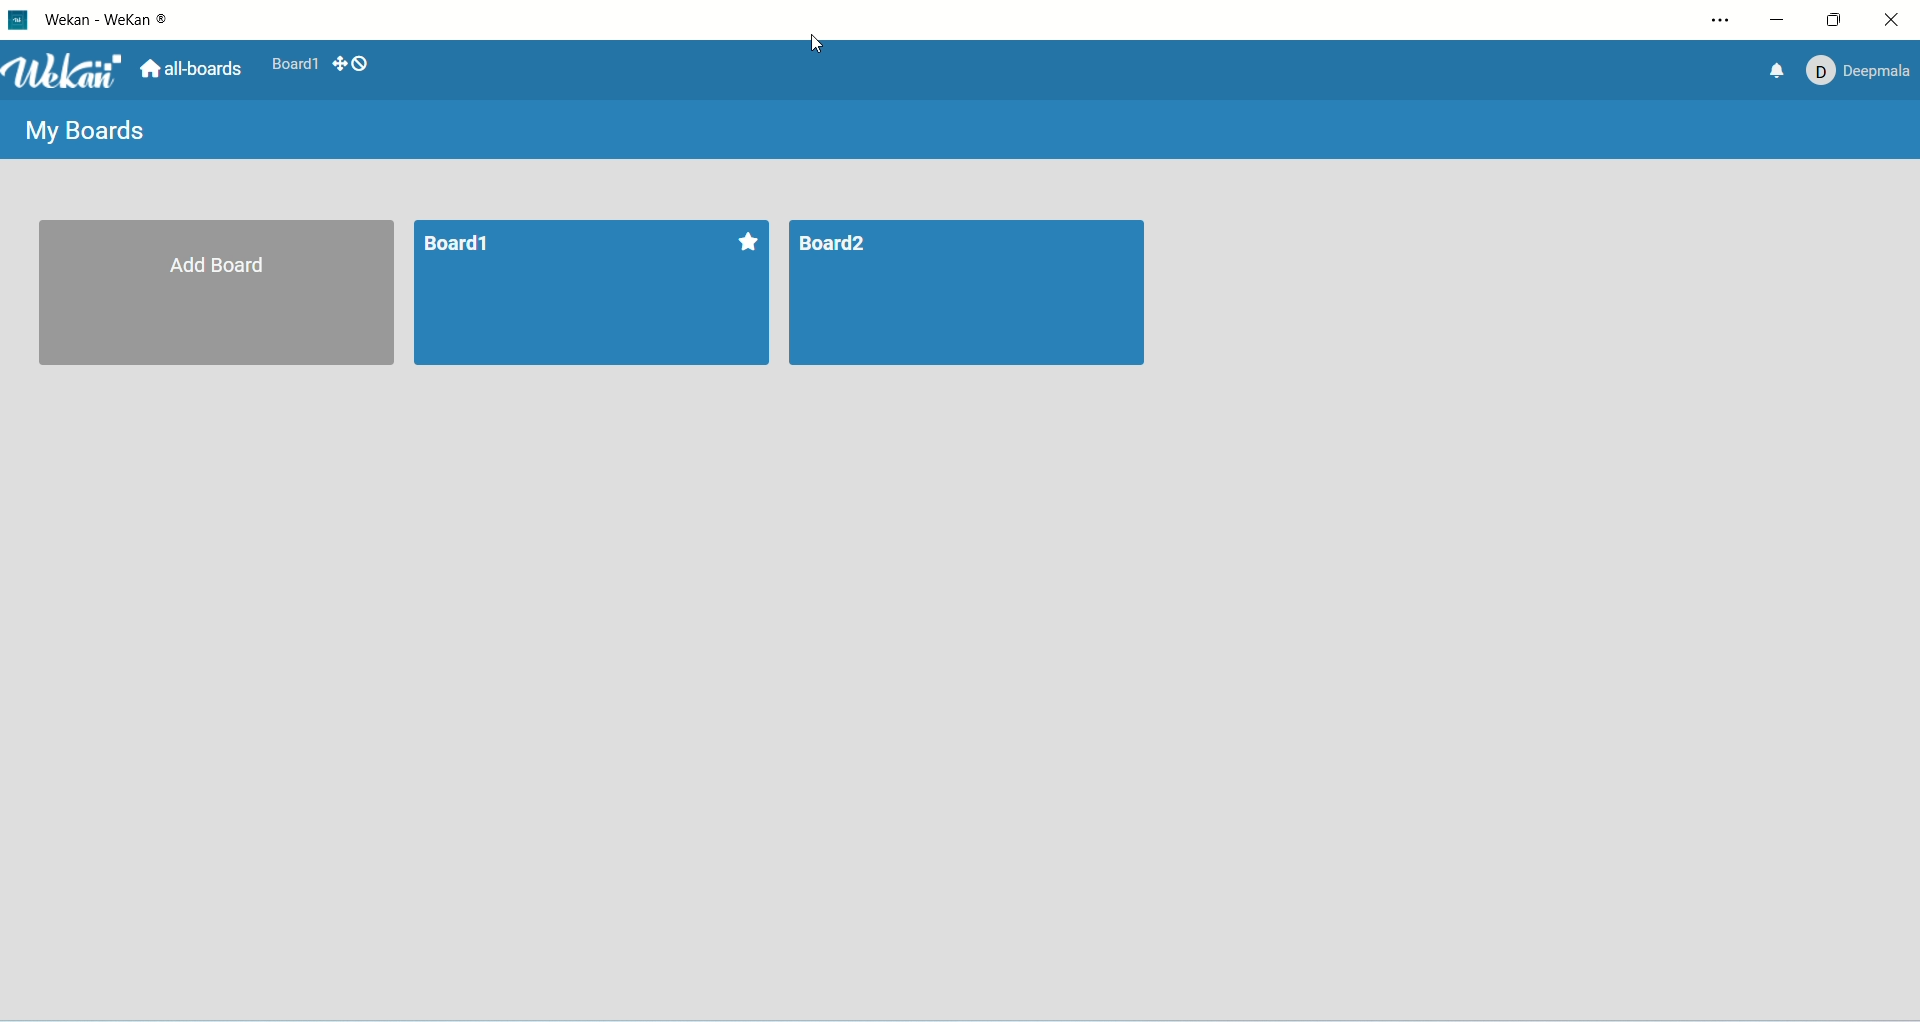 This screenshot has width=1920, height=1022. I want to click on board1, so click(296, 62).